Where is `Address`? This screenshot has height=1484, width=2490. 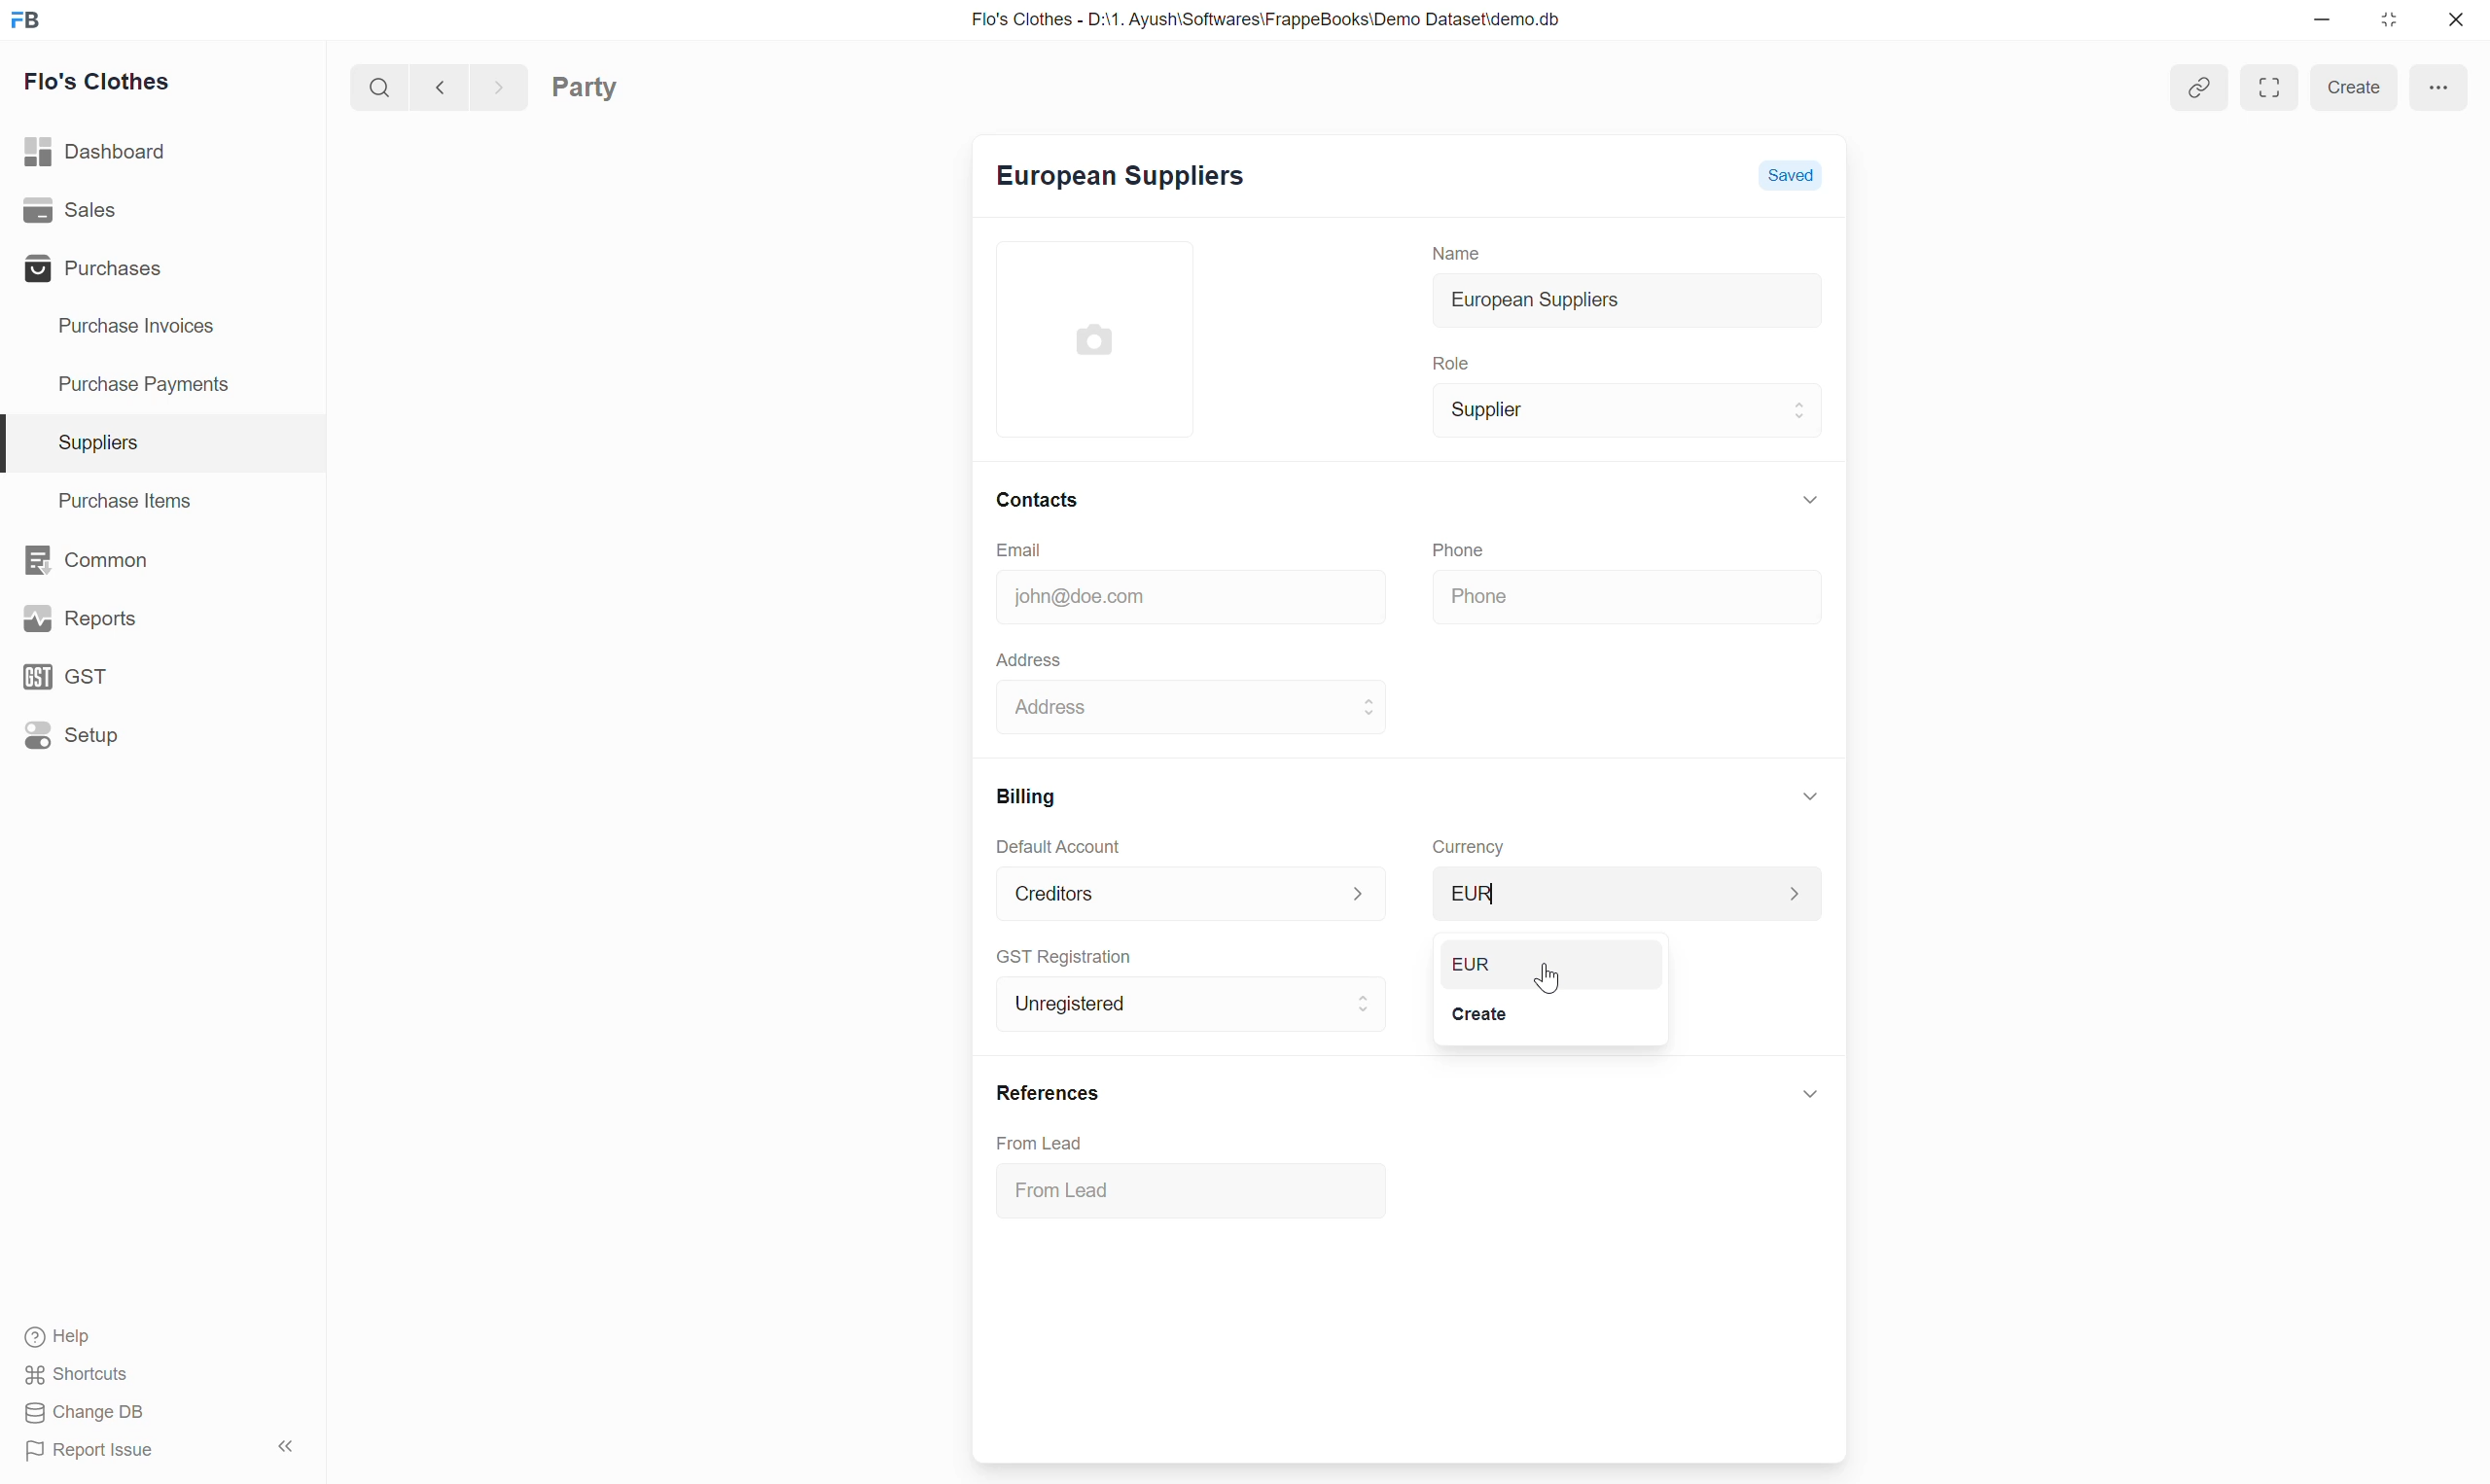
Address is located at coordinates (1062, 708).